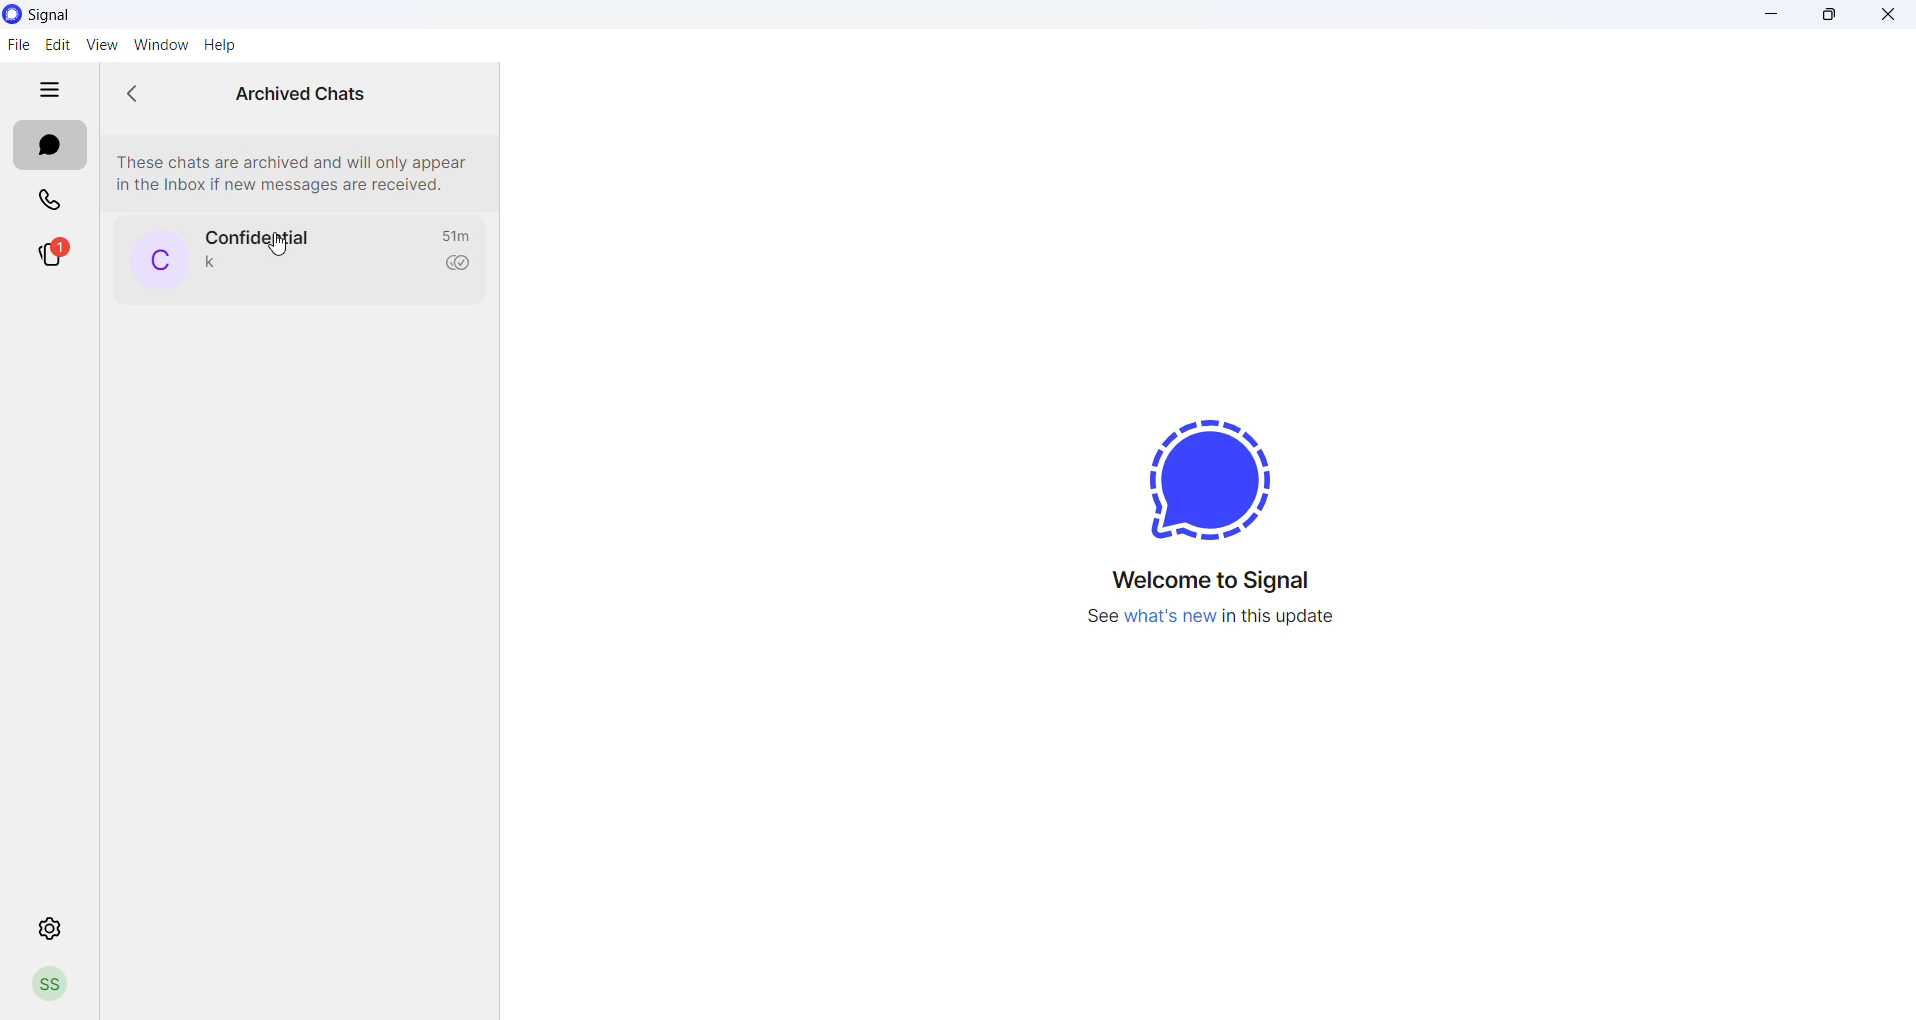 This screenshot has width=1916, height=1020. I want to click on Help, so click(222, 45).